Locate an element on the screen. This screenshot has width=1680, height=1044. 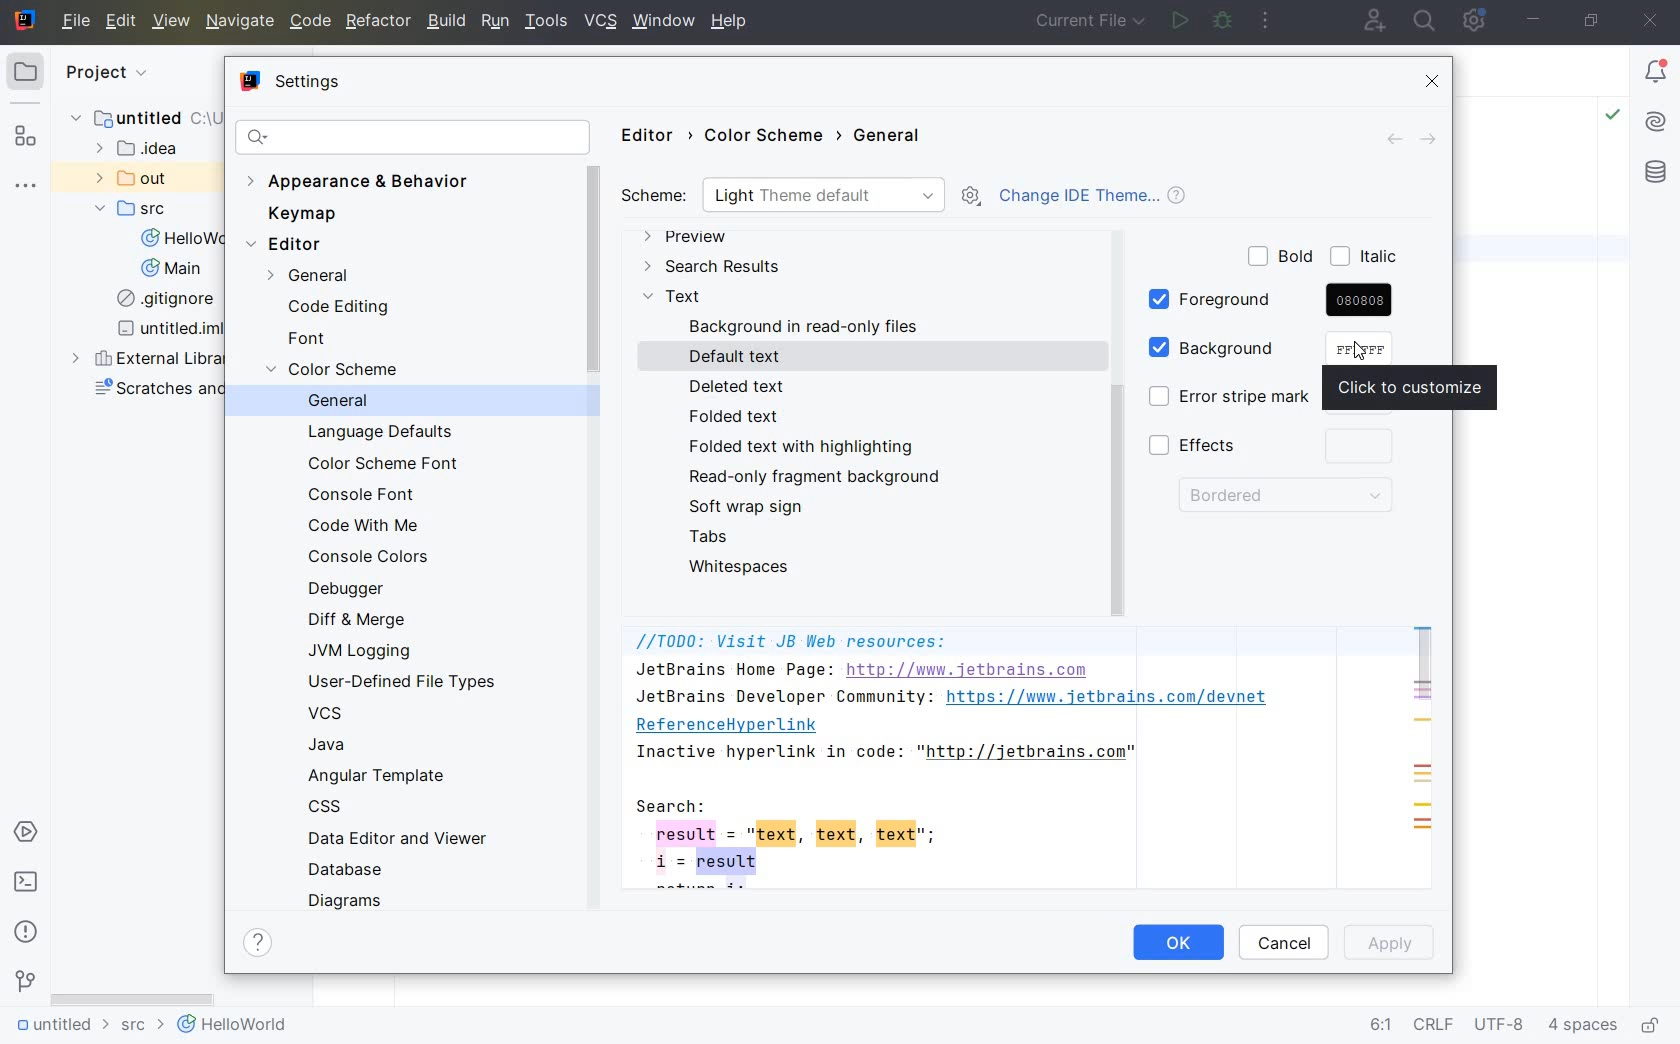
Highlight: All Problems is located at coordinates (1613, 117).